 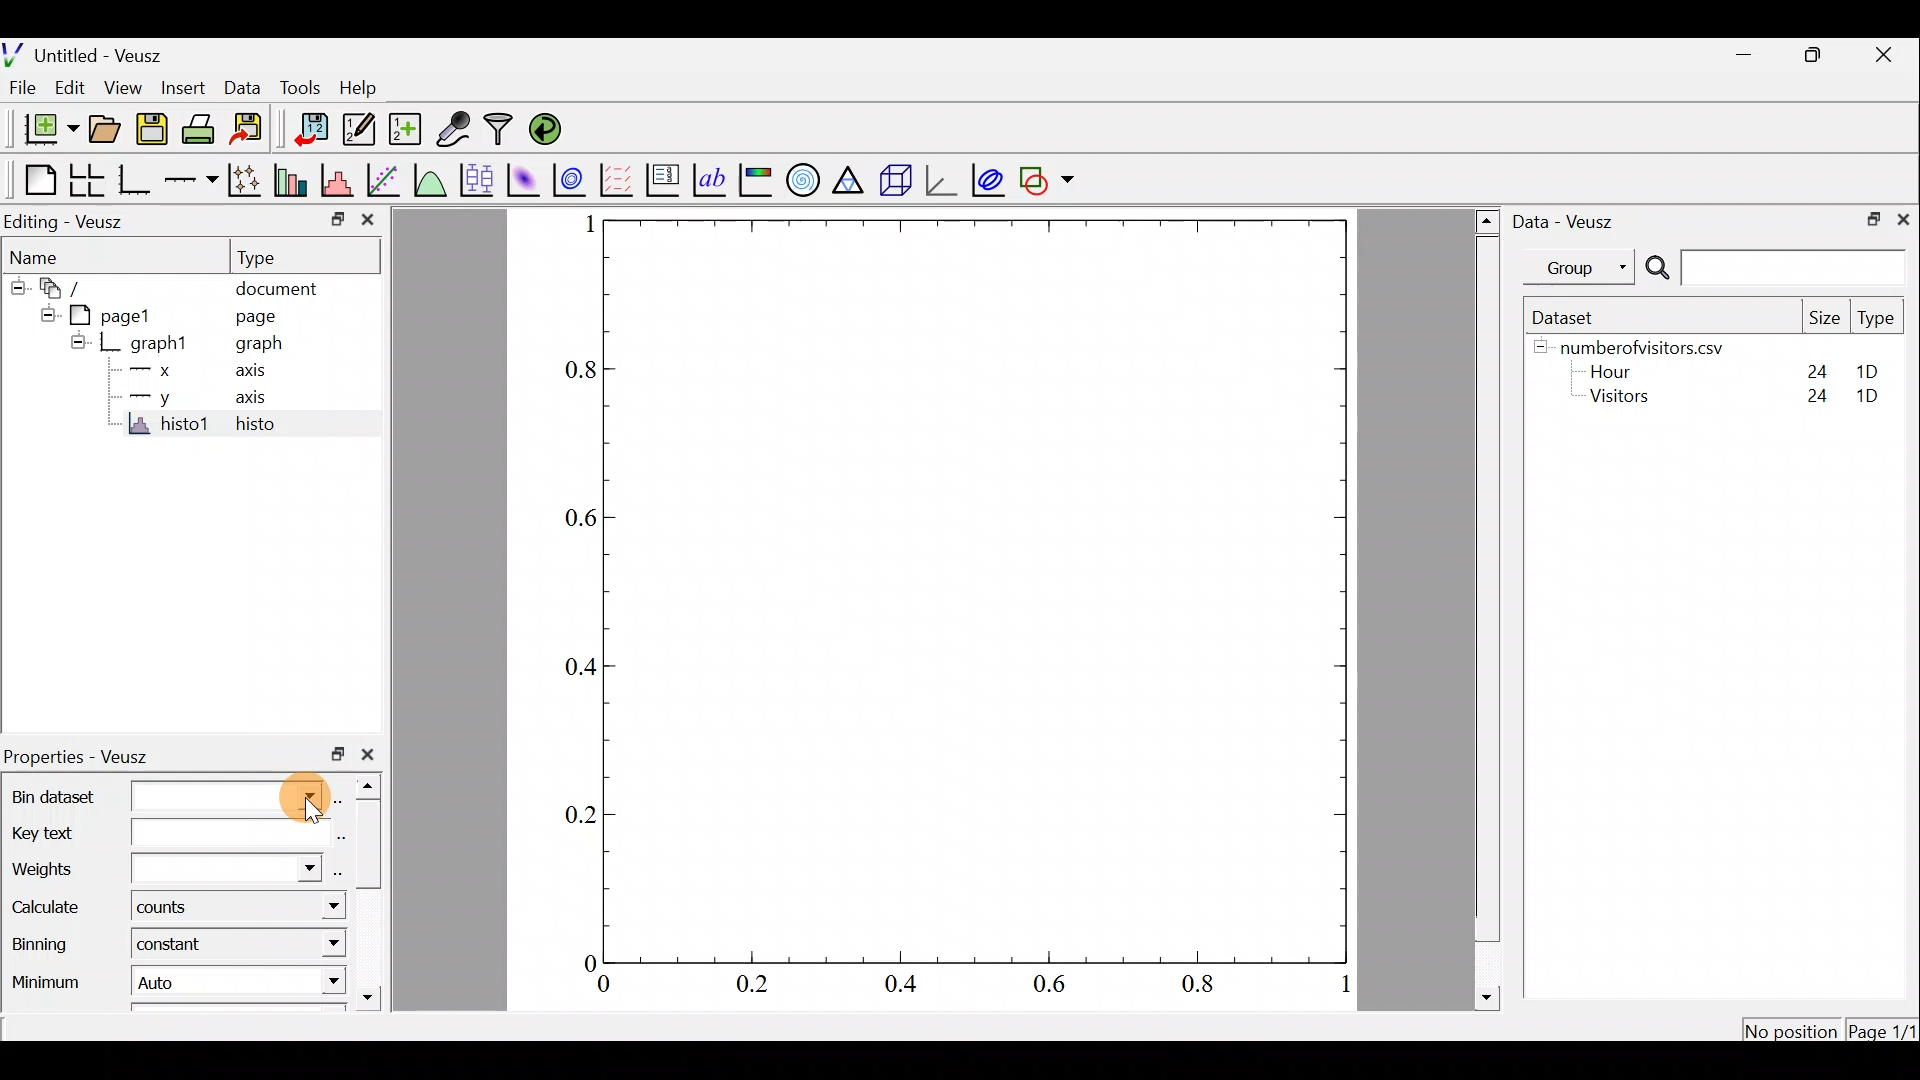 I want to click on add a shape to the plot, so click(x=1048, y=181).